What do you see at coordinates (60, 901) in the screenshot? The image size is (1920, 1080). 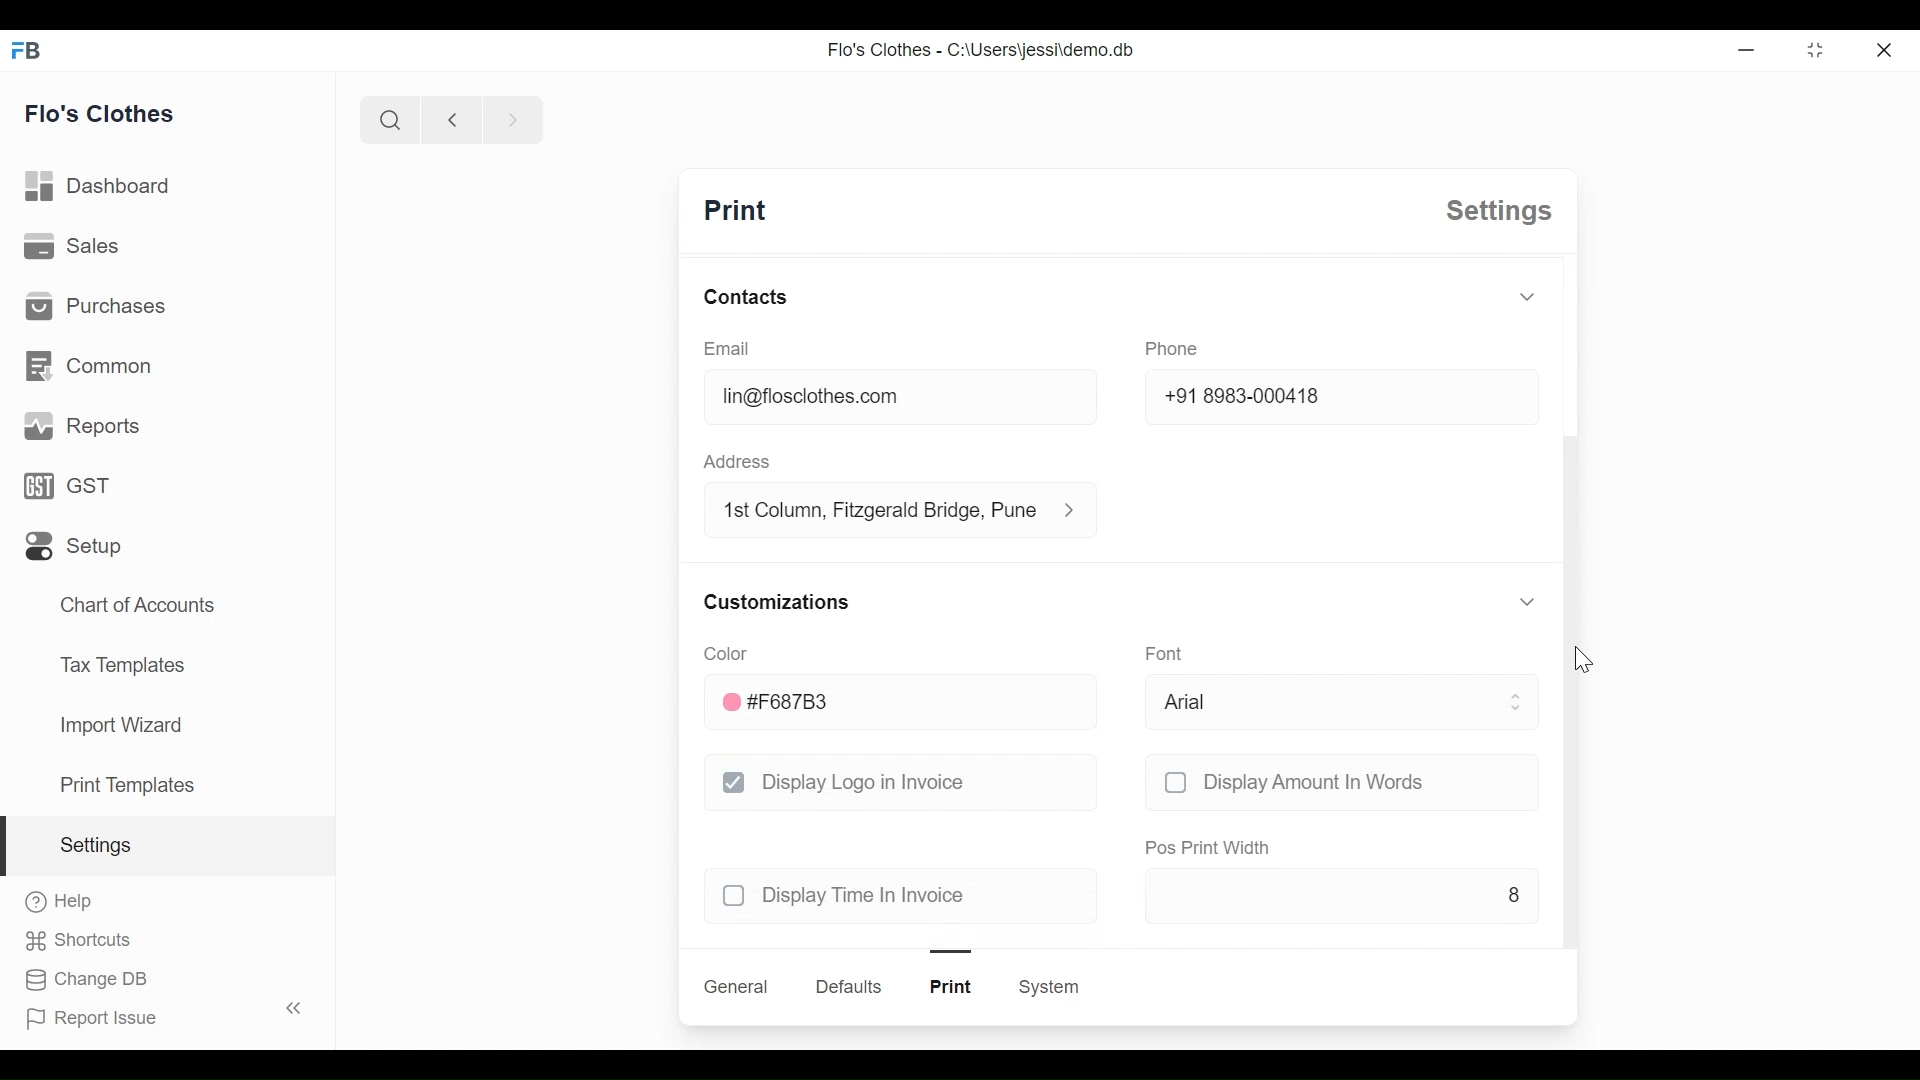 I see `help` at bounding box center [60, 901].